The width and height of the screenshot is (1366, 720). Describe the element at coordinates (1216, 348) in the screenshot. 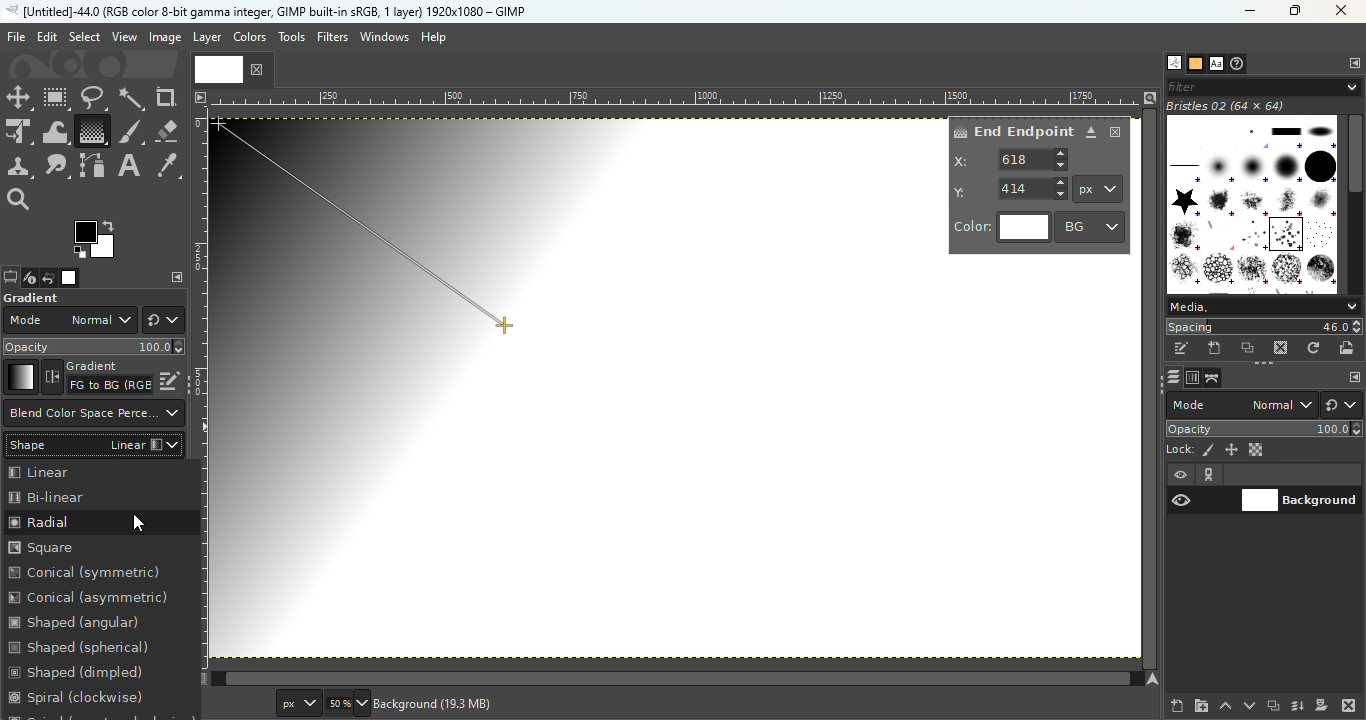

I see `Create a new brush` at that location.